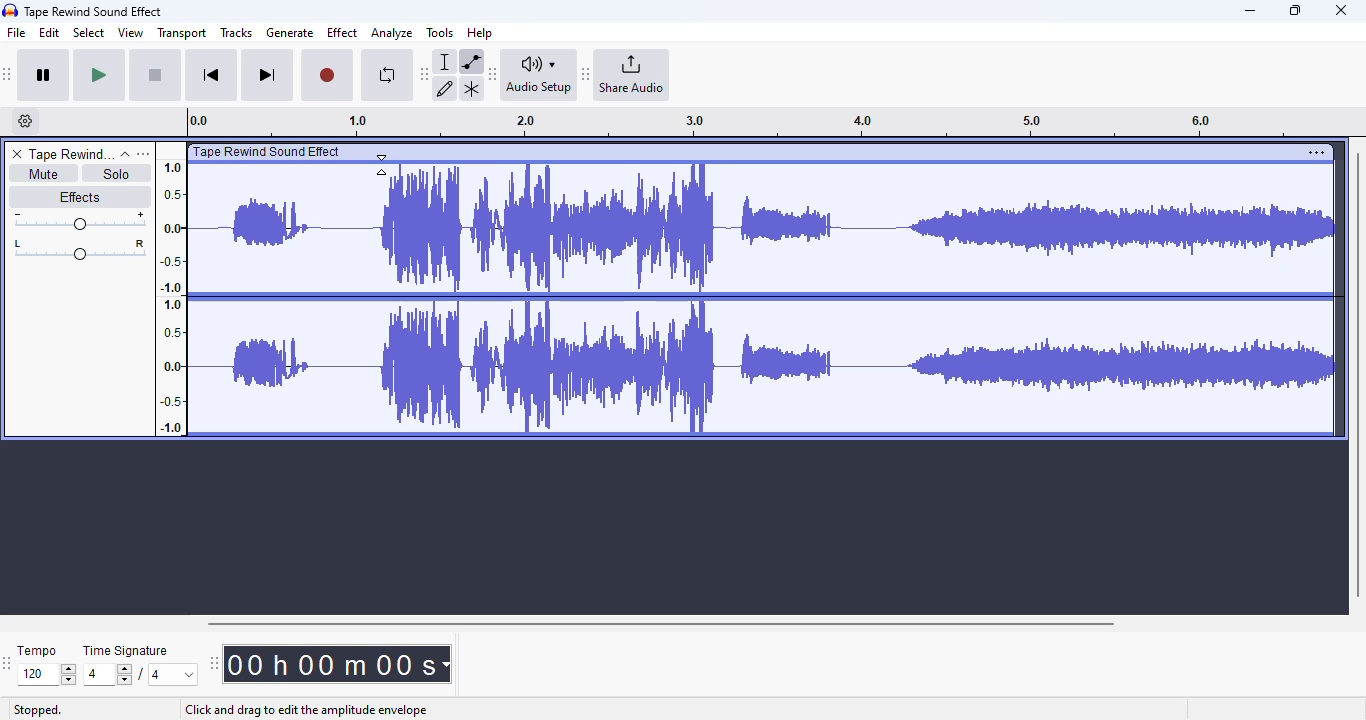  Describe the element at coordinates (236, 34) in the screenshot. I see `tracks` at that location.